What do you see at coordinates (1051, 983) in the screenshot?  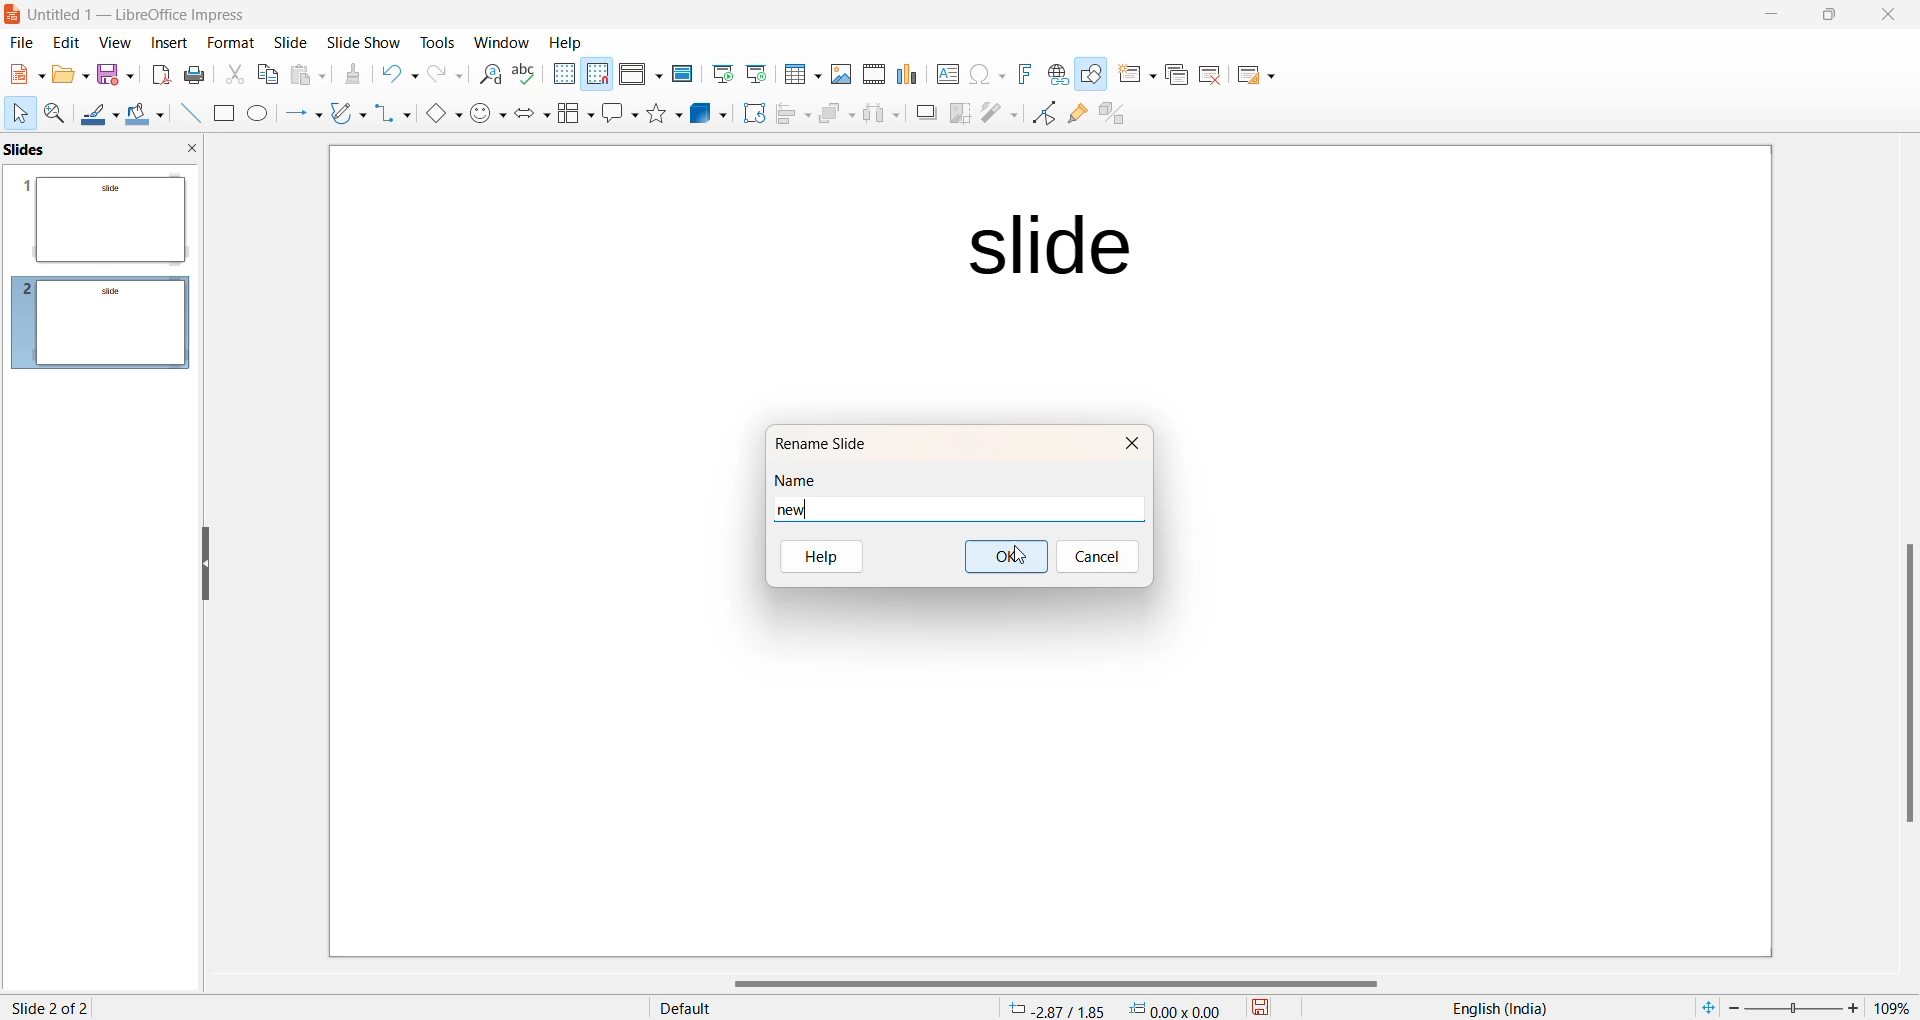 I see `horizontal scrollbar` at bounding box center [1051, 983].